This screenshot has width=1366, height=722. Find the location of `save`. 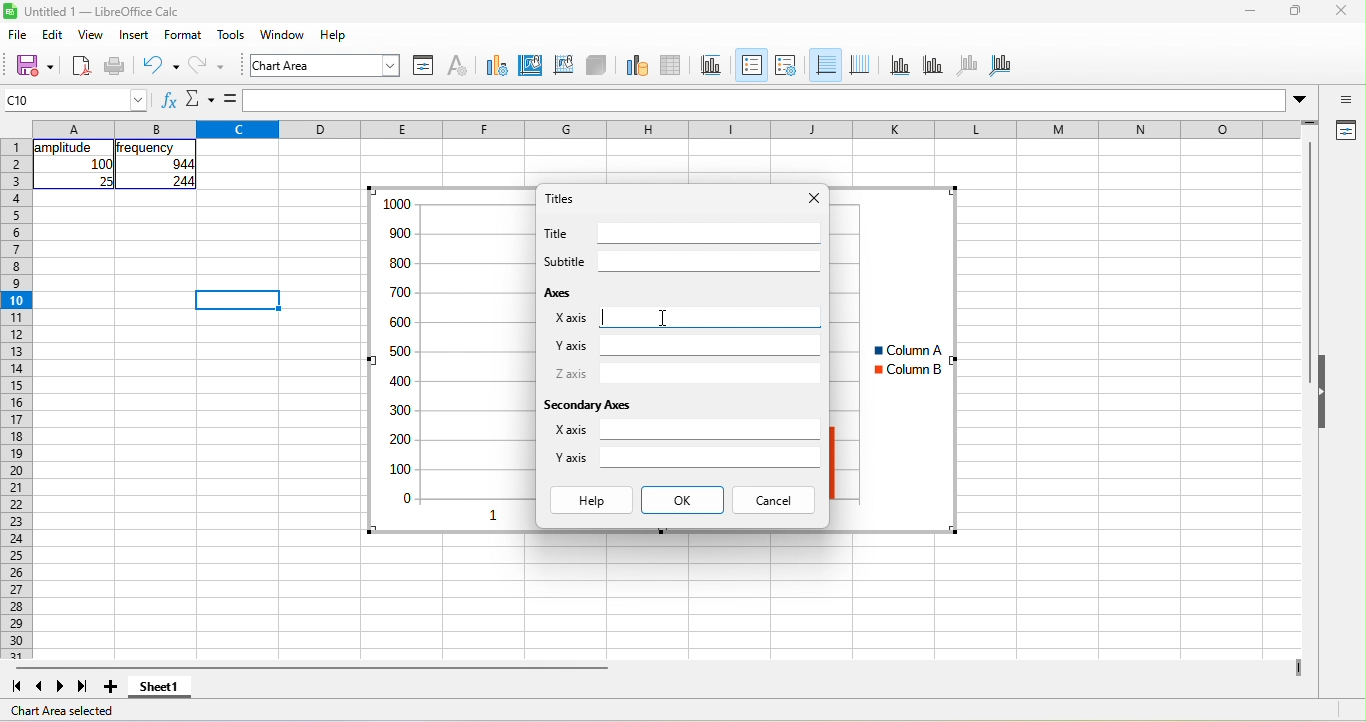

save is located at coordinates (34, 67).